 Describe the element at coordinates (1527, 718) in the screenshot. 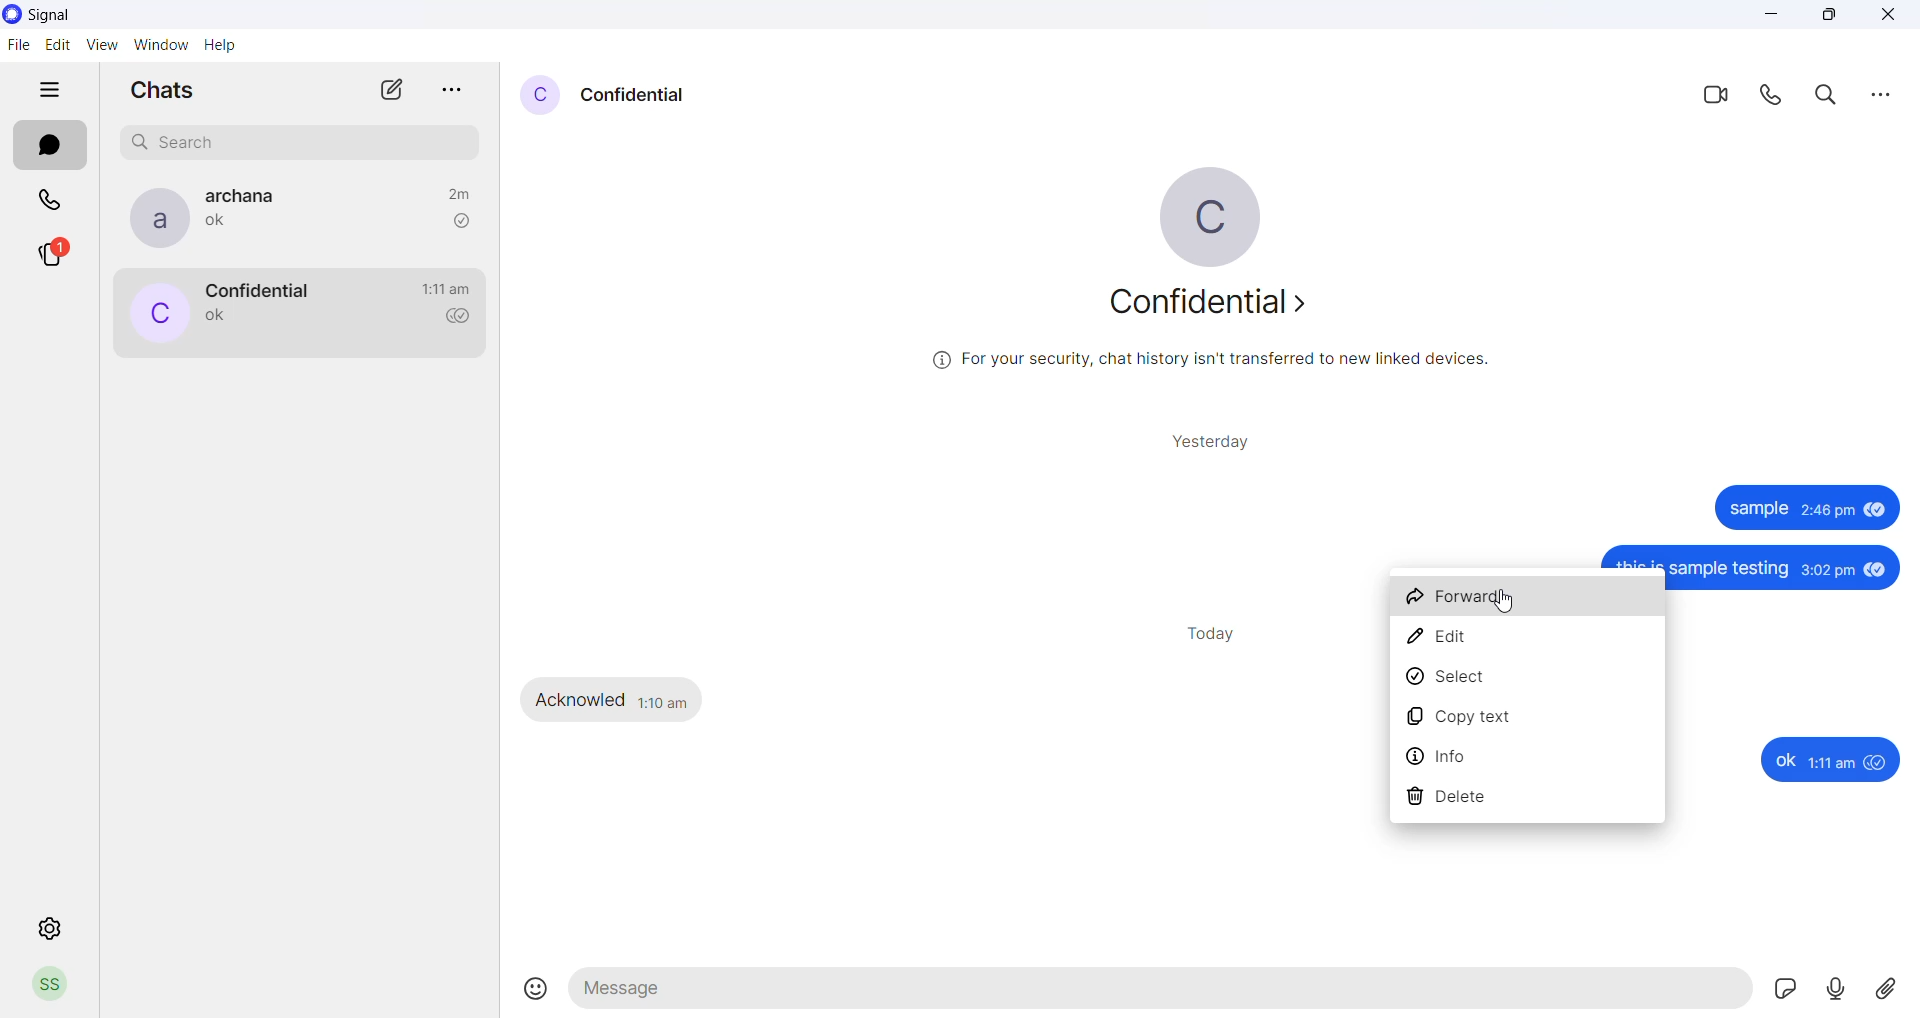

I see `copy text` at that location.